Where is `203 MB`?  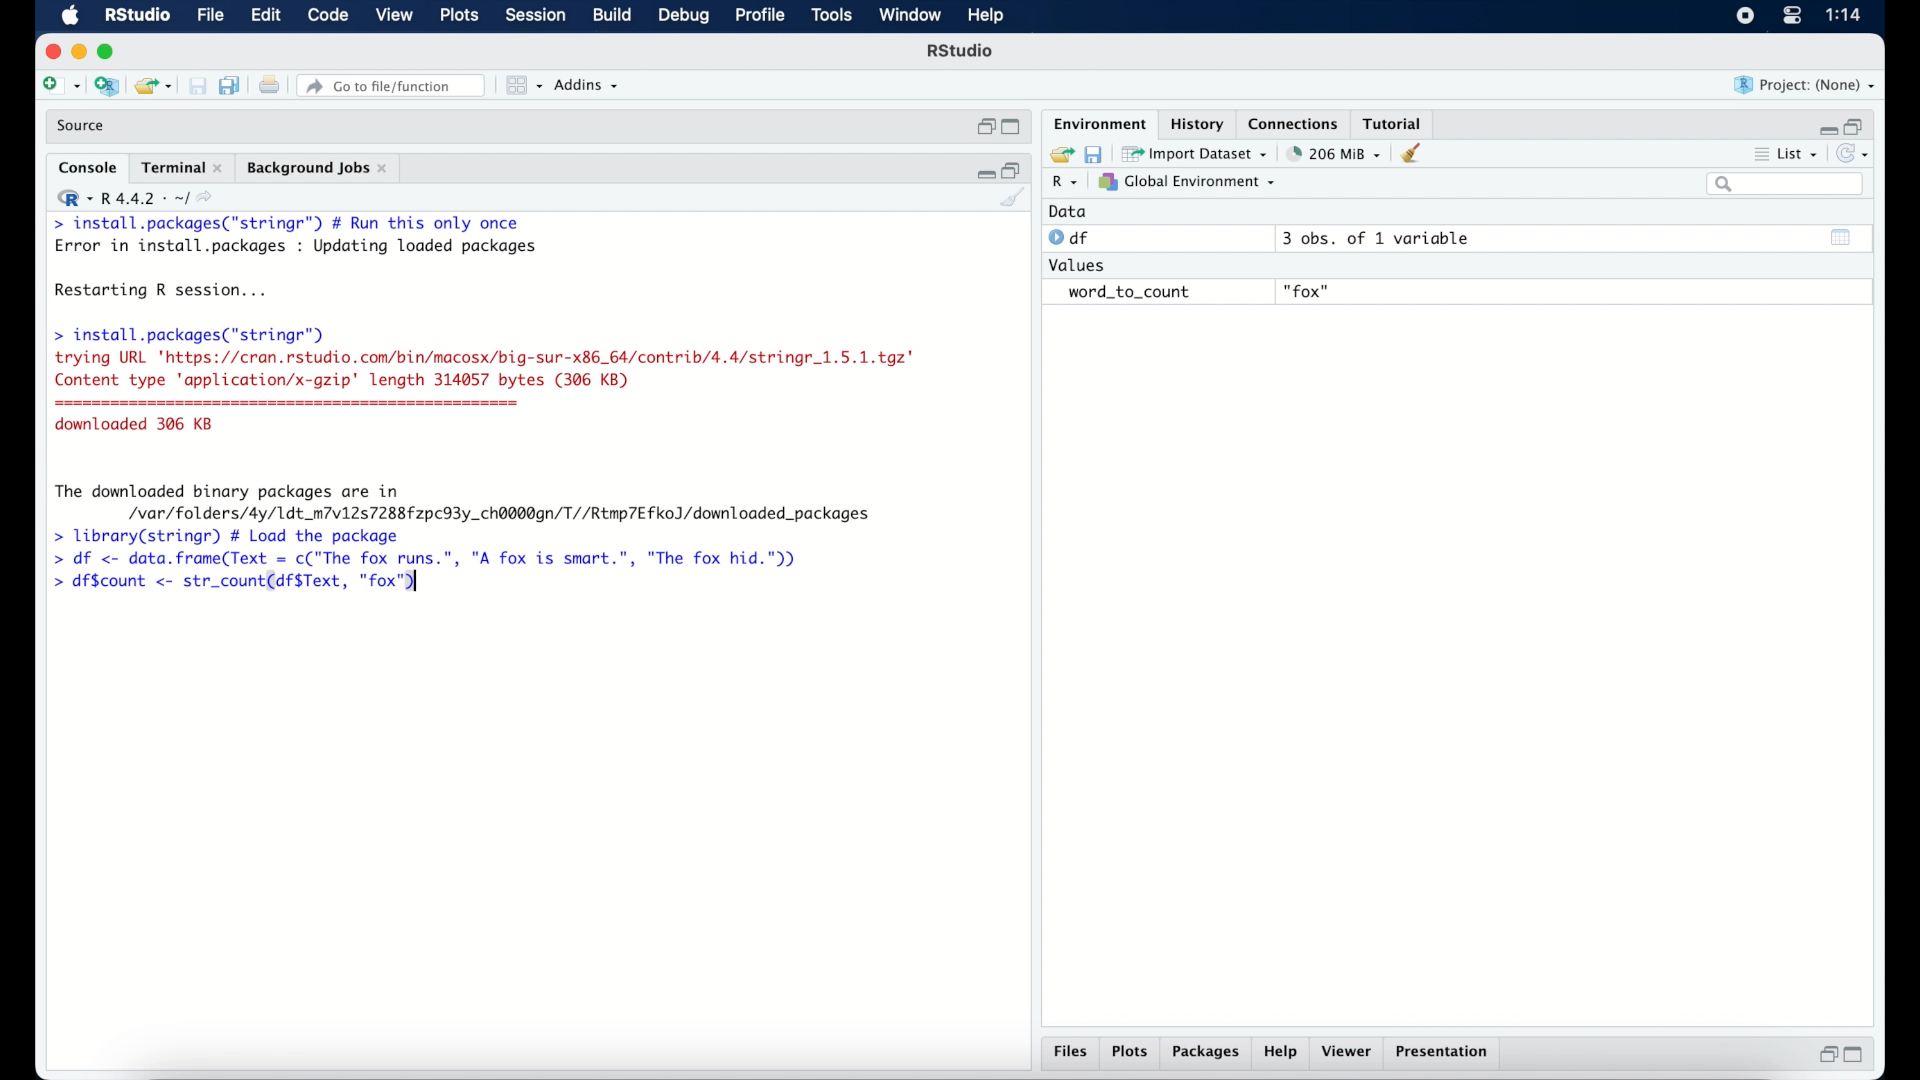 203 MB is located at coordinates (1336, 154).